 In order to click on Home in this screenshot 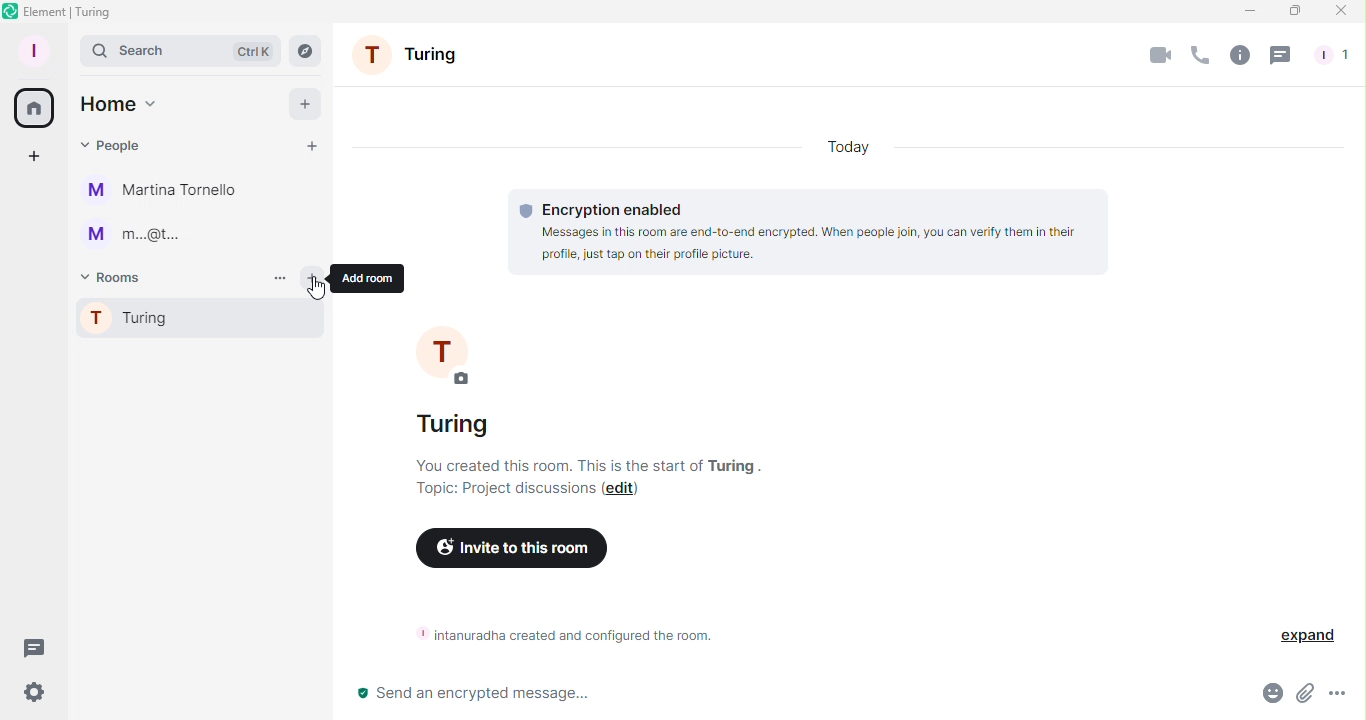, I will do `click(31, 105)`.